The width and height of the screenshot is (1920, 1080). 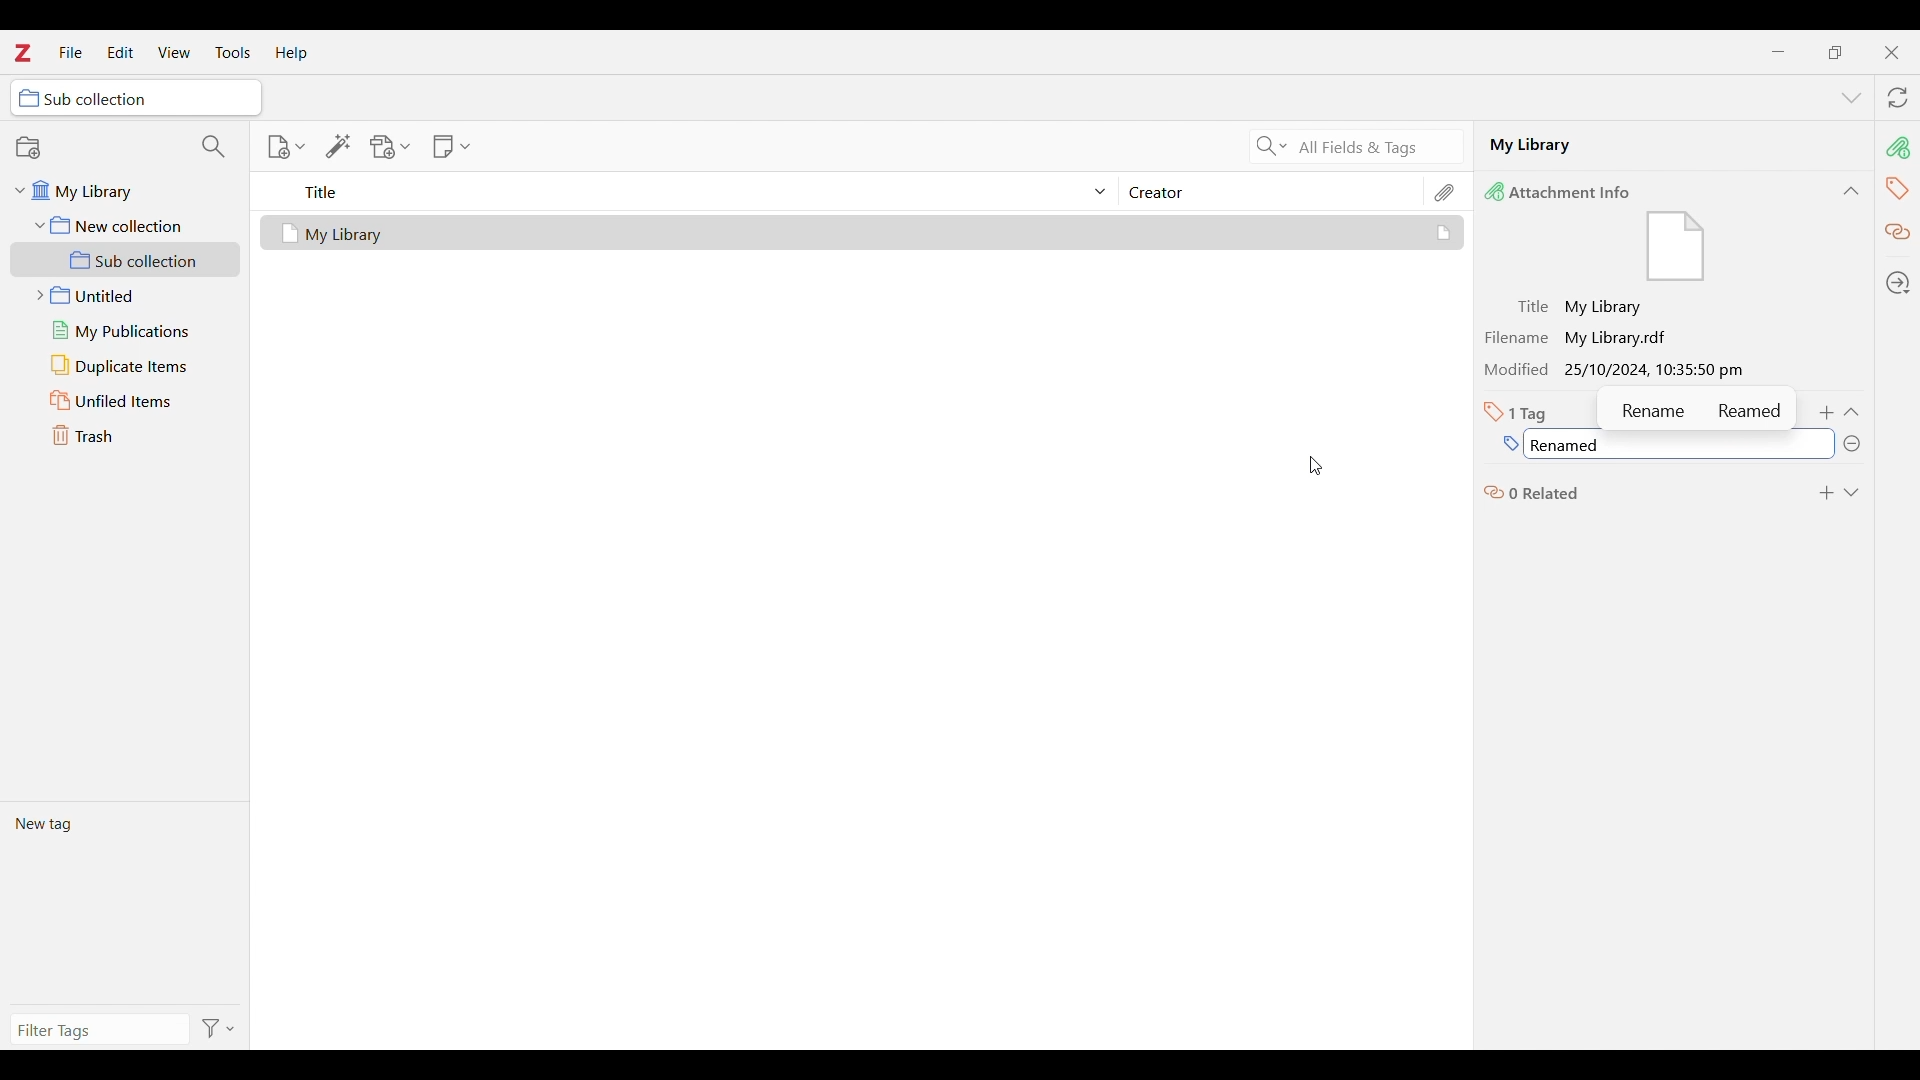 What do you see at coordinates (1898, 97) in the screenshot?
I see `Sync with zotero.org` at bounding box center [1898, 97].